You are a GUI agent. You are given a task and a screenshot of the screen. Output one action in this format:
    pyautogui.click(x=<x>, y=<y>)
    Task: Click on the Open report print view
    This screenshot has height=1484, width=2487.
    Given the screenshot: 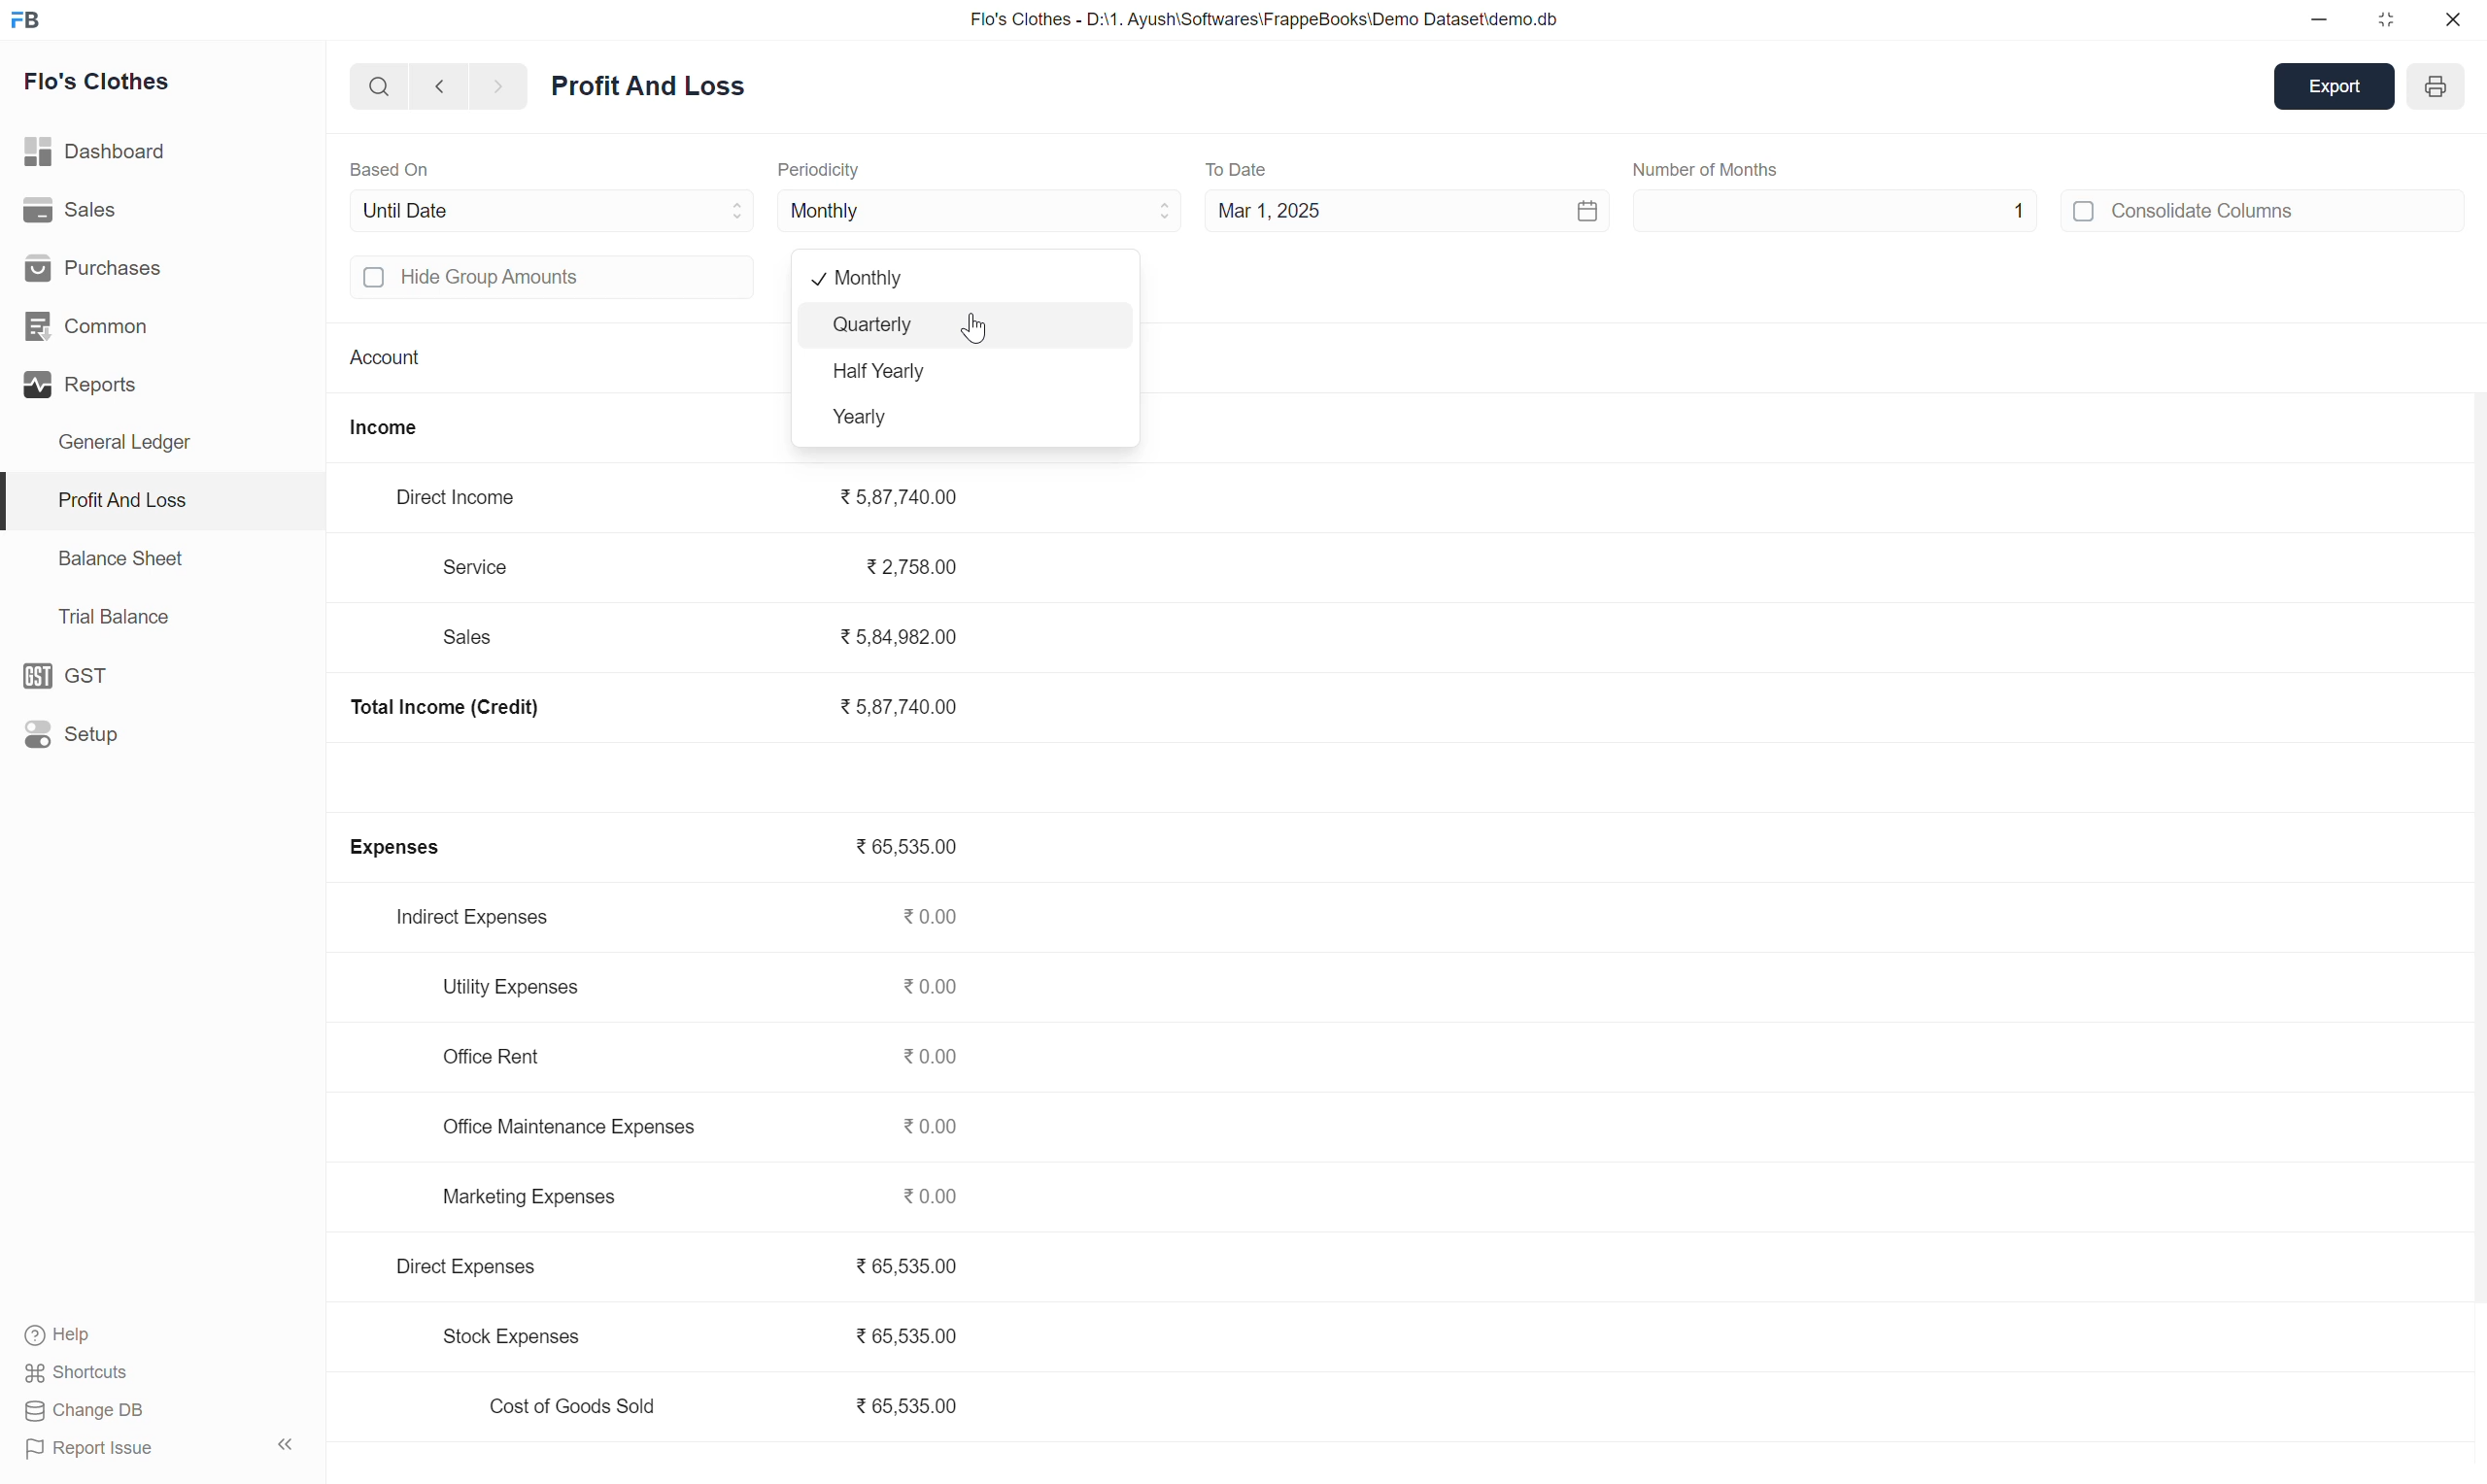 What is the action you would take?
    pyautogui.click(x=2433, y=86)
    